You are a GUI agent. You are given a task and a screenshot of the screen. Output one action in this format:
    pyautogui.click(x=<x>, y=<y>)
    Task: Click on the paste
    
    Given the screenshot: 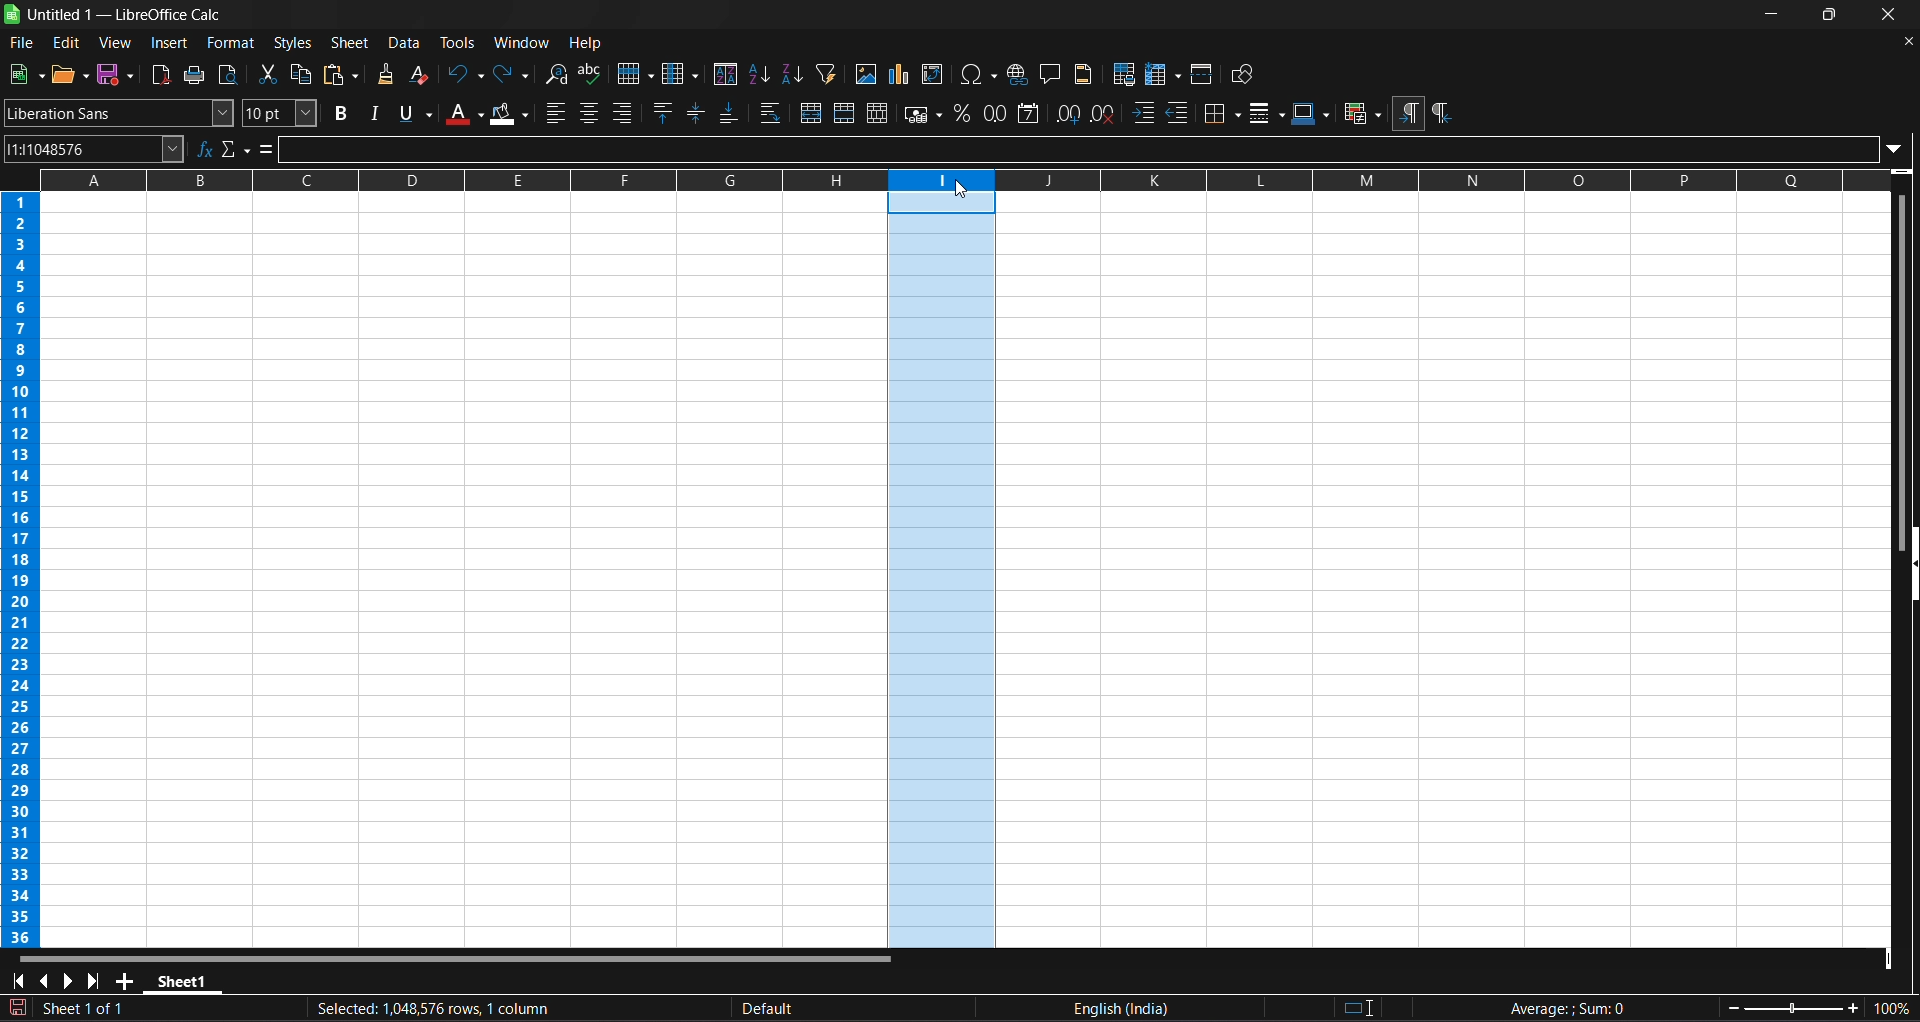 What is the action you would take?
    pyautogui.click(x=345, y=76)
    